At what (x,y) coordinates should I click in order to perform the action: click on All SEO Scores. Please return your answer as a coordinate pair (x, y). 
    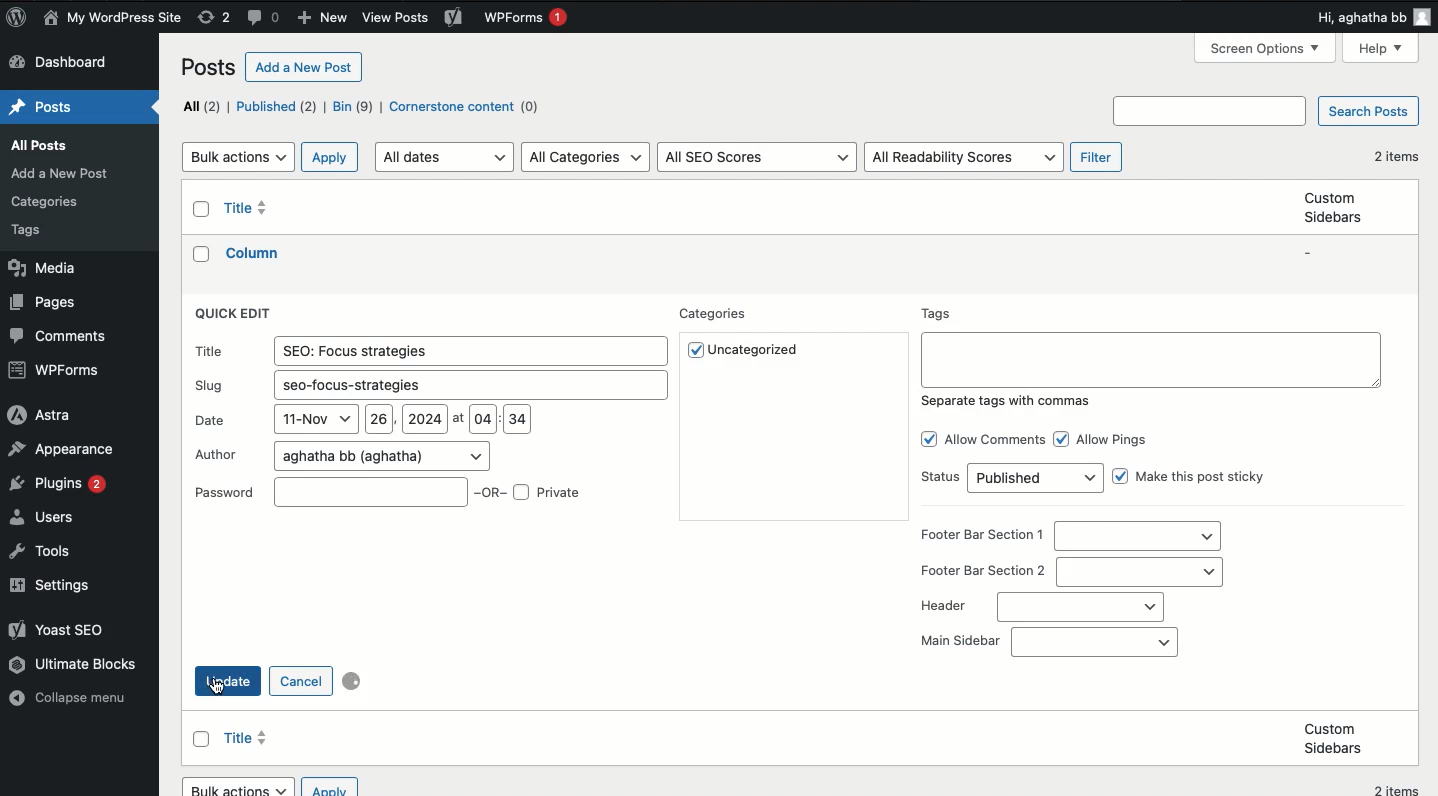
    Looking at the image, I should click on (758, 158).